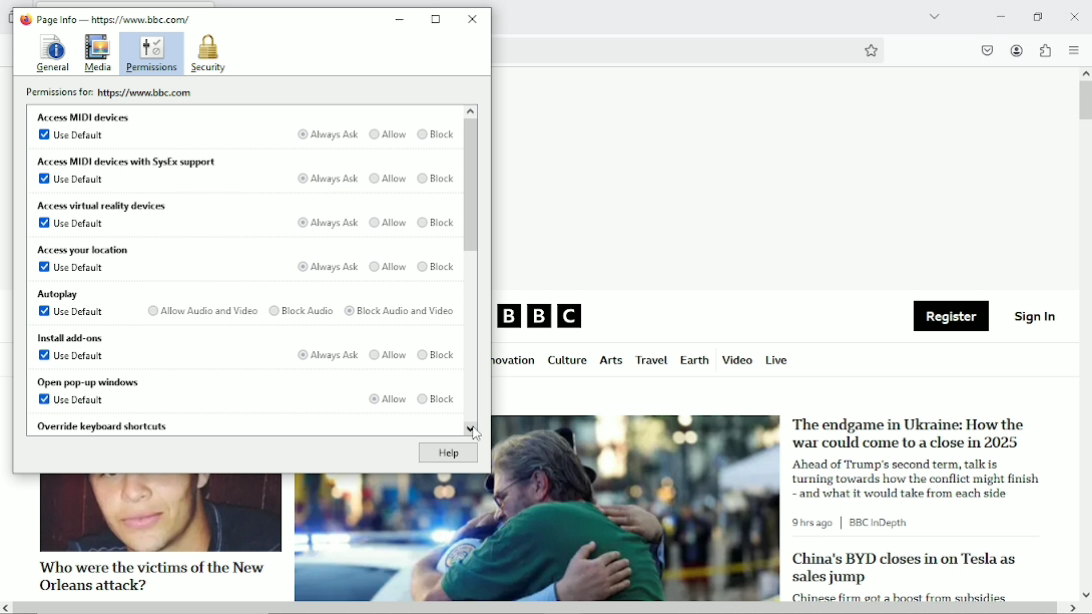 The height and width of the screenshot is (614, 1092). What do you see at coordinates (474, 18) in the screenshot?
I see `close` at bounding box center [474, 18].